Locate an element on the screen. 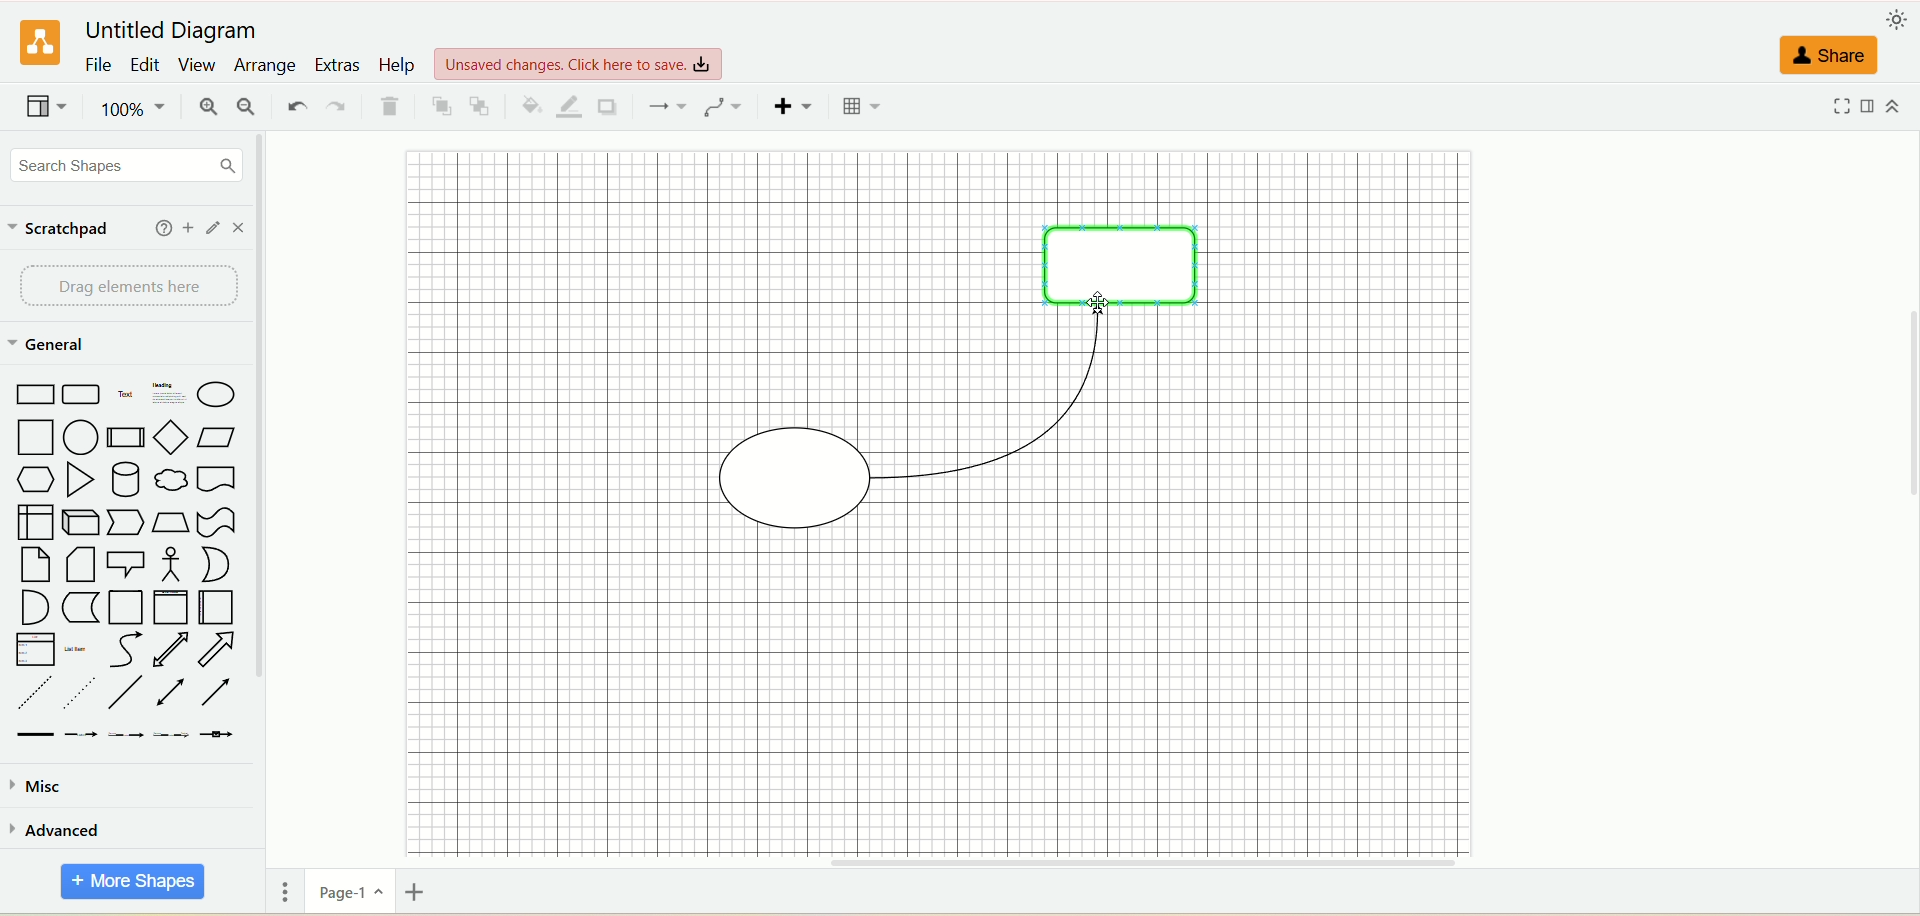  vertical scroll bar is located at coordinates (268, 493).